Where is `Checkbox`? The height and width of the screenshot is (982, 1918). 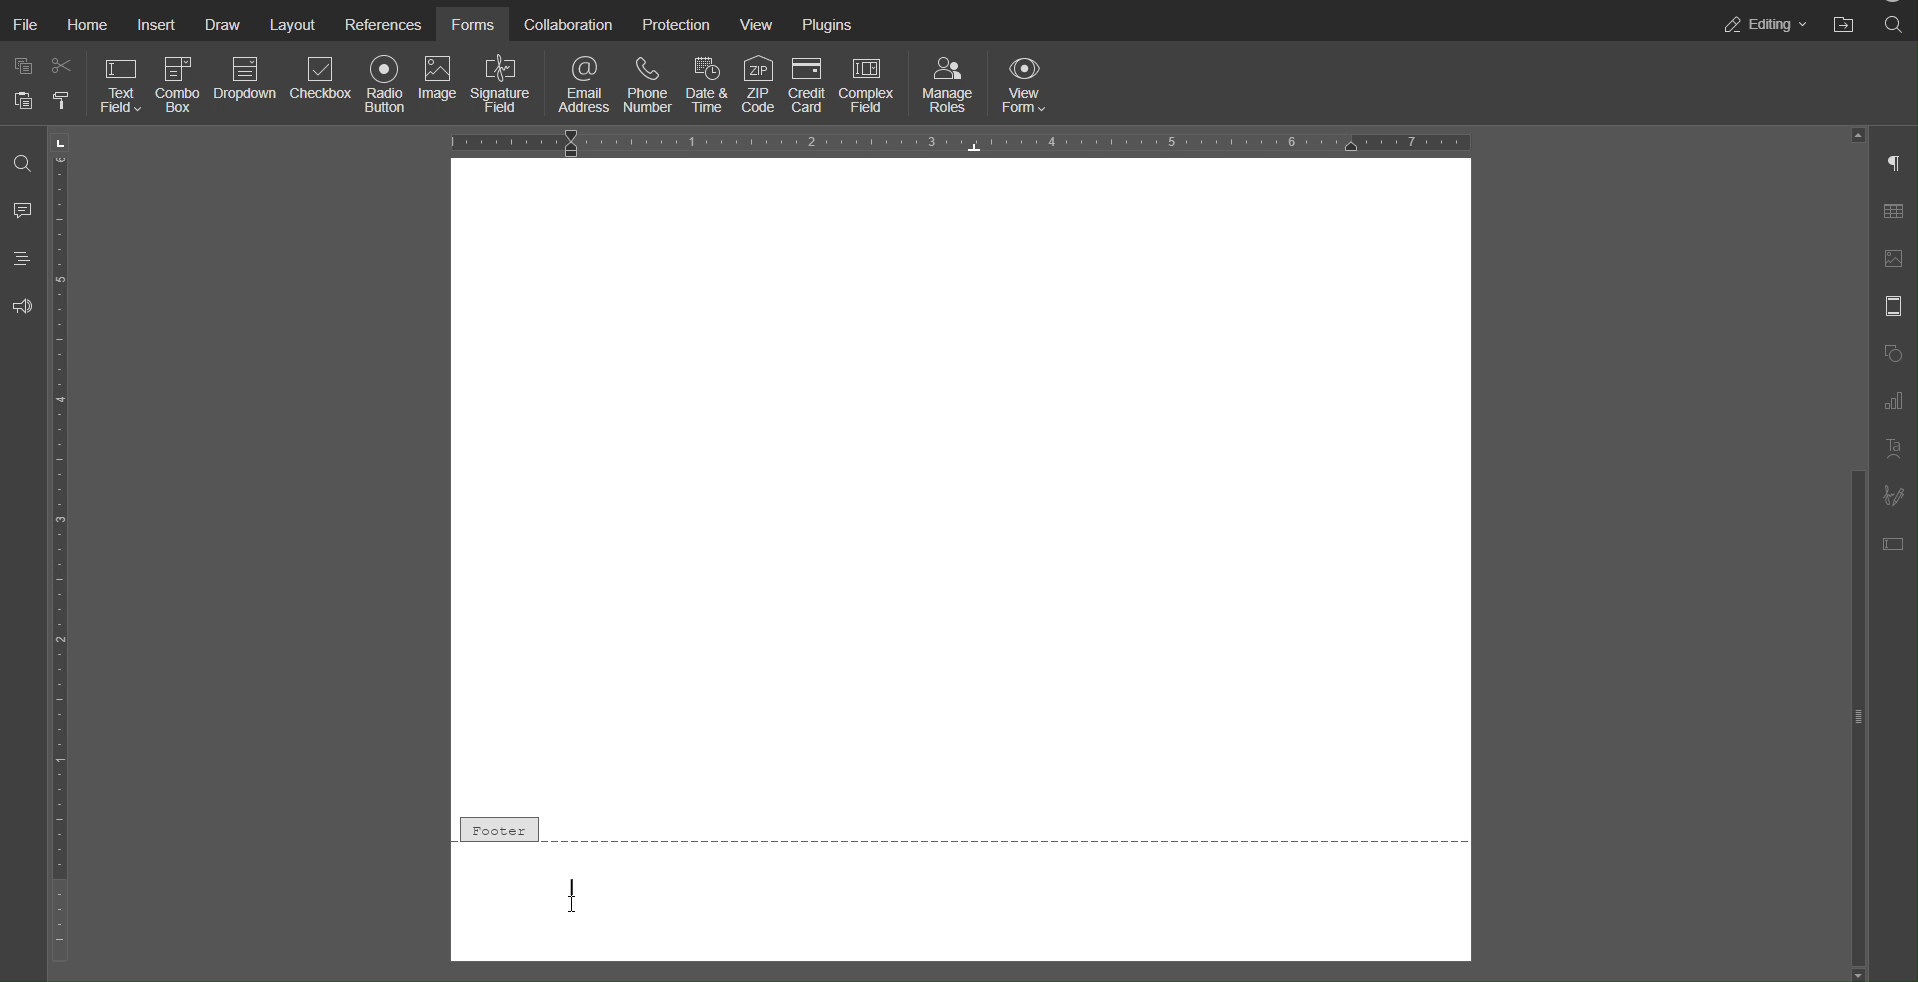
Checkbox is located at coordinates (323, 86).